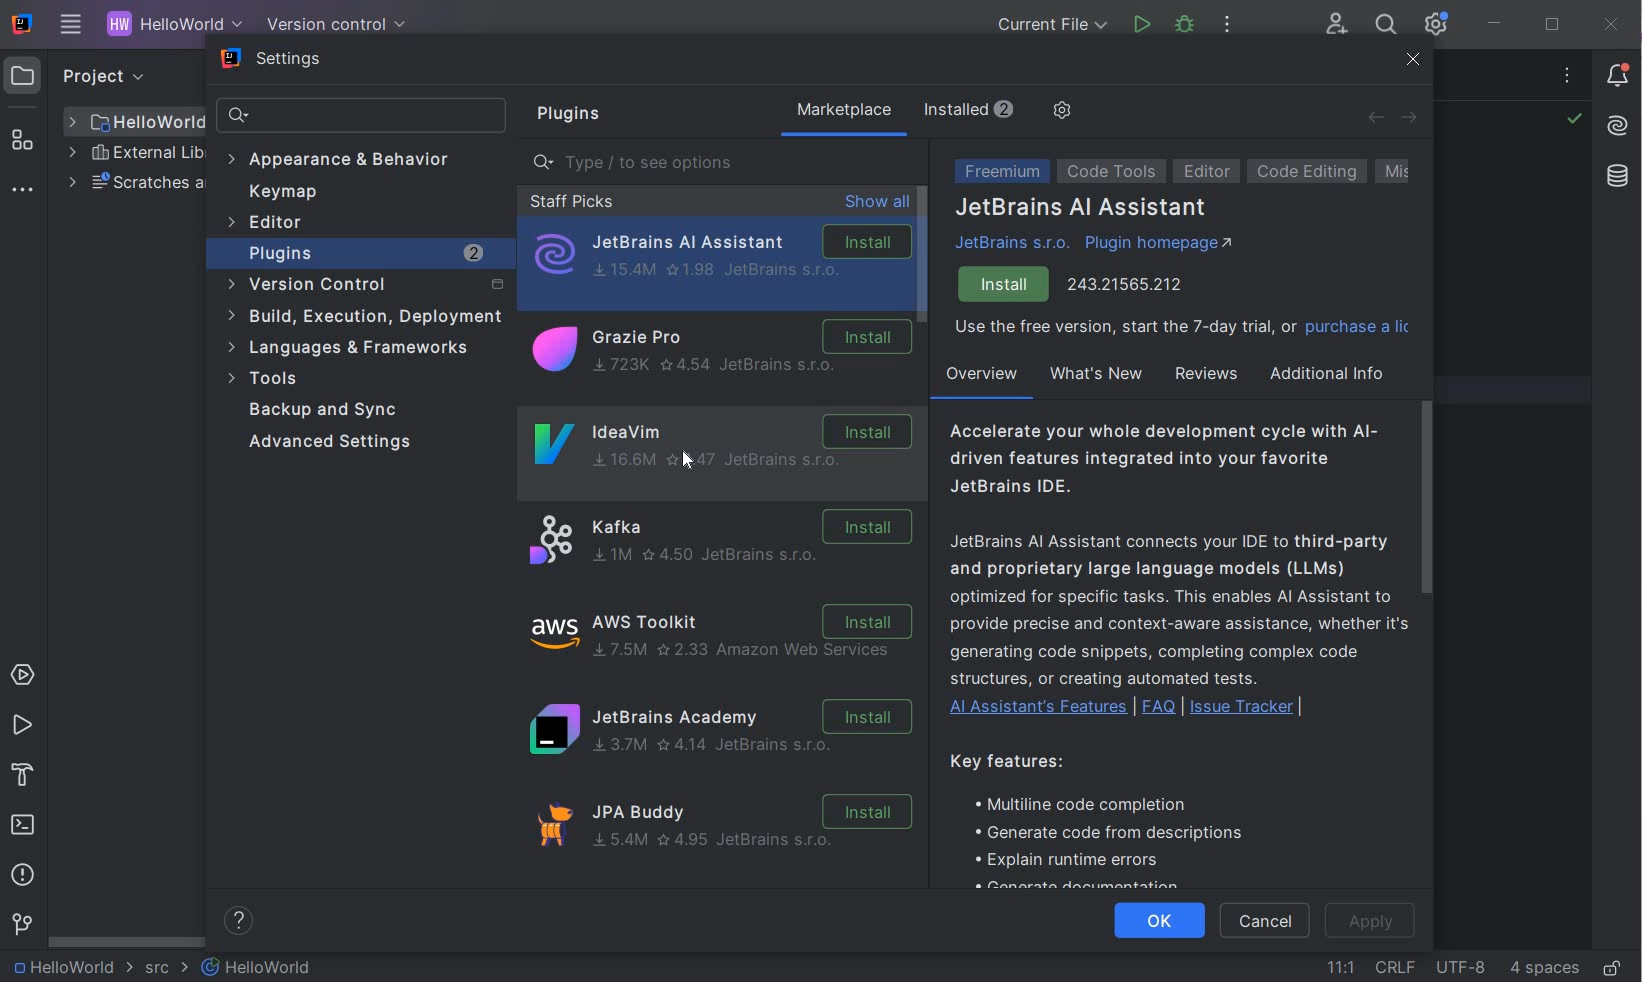 This screenshot has height=982, width=1642. What do you see at coordinates (1371, 921) in the screenshot?
I see `APPLY` at bounding box center [1371, 921].